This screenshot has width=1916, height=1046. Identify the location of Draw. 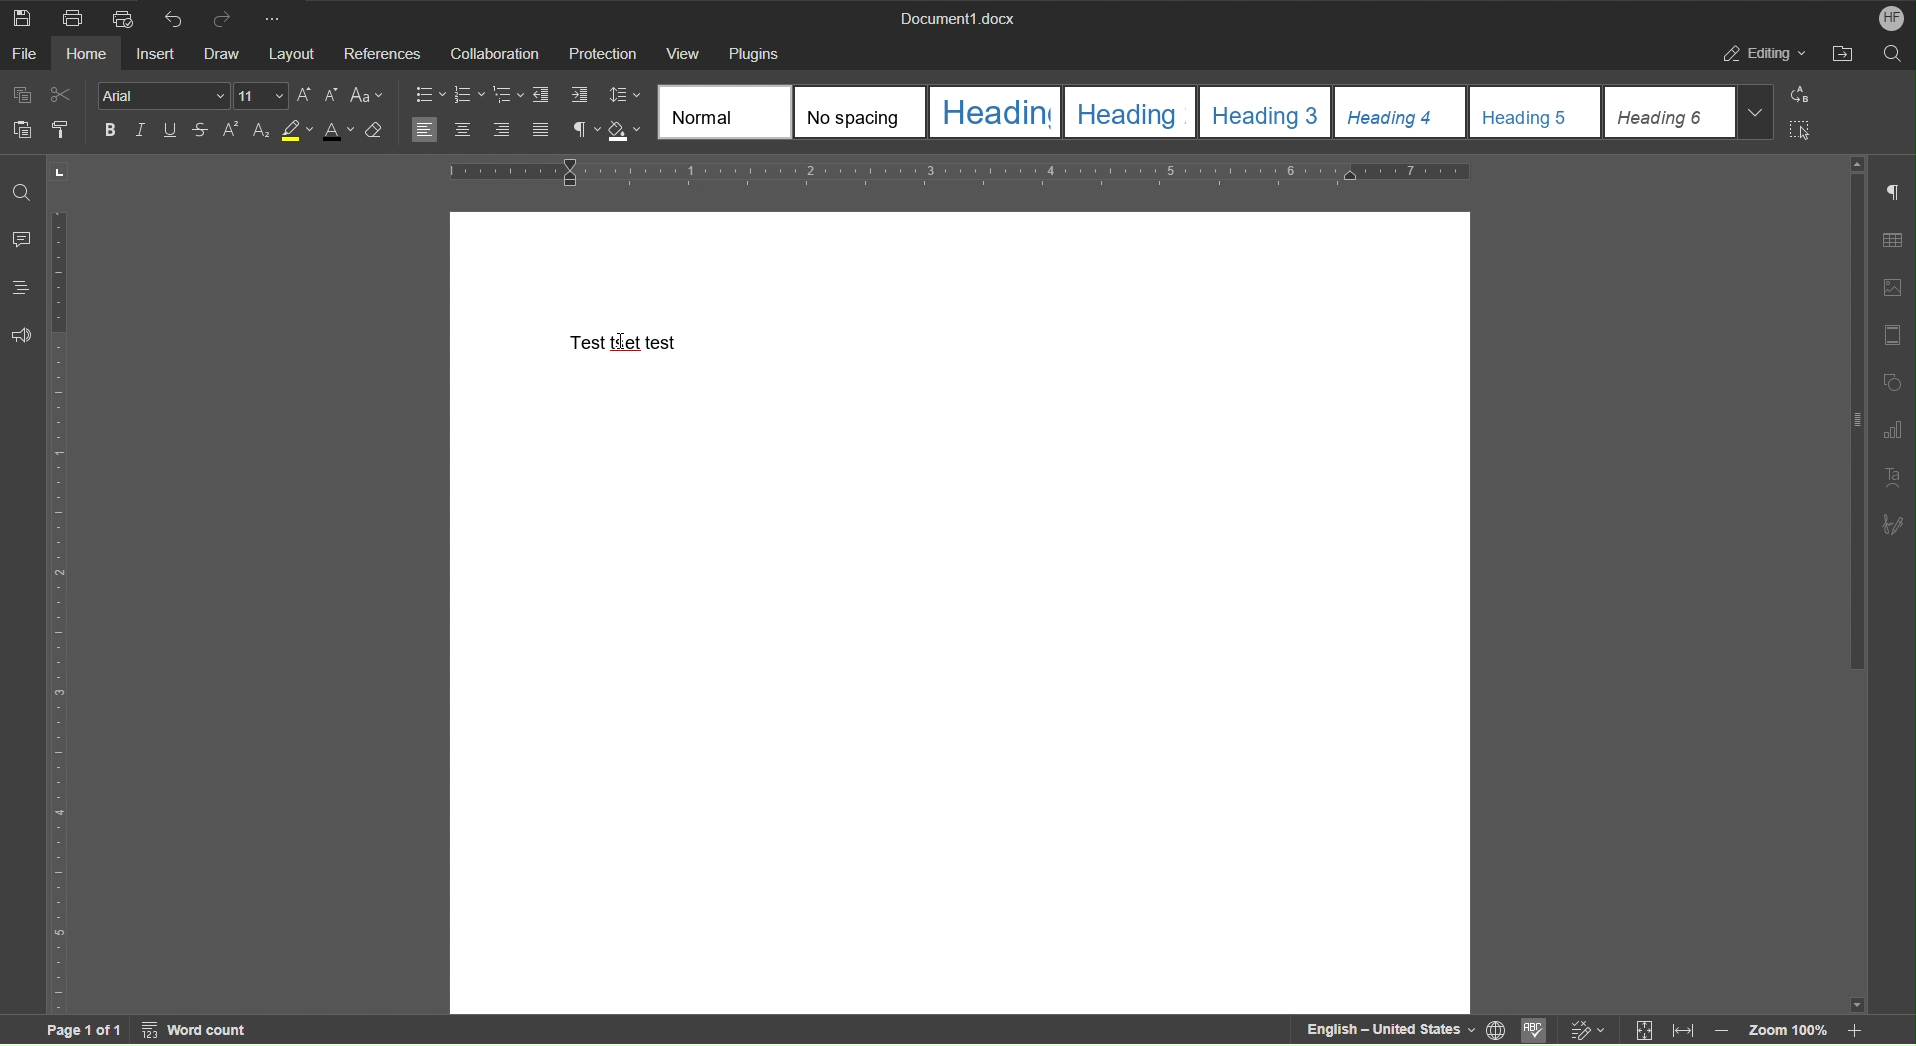
(224, 54).